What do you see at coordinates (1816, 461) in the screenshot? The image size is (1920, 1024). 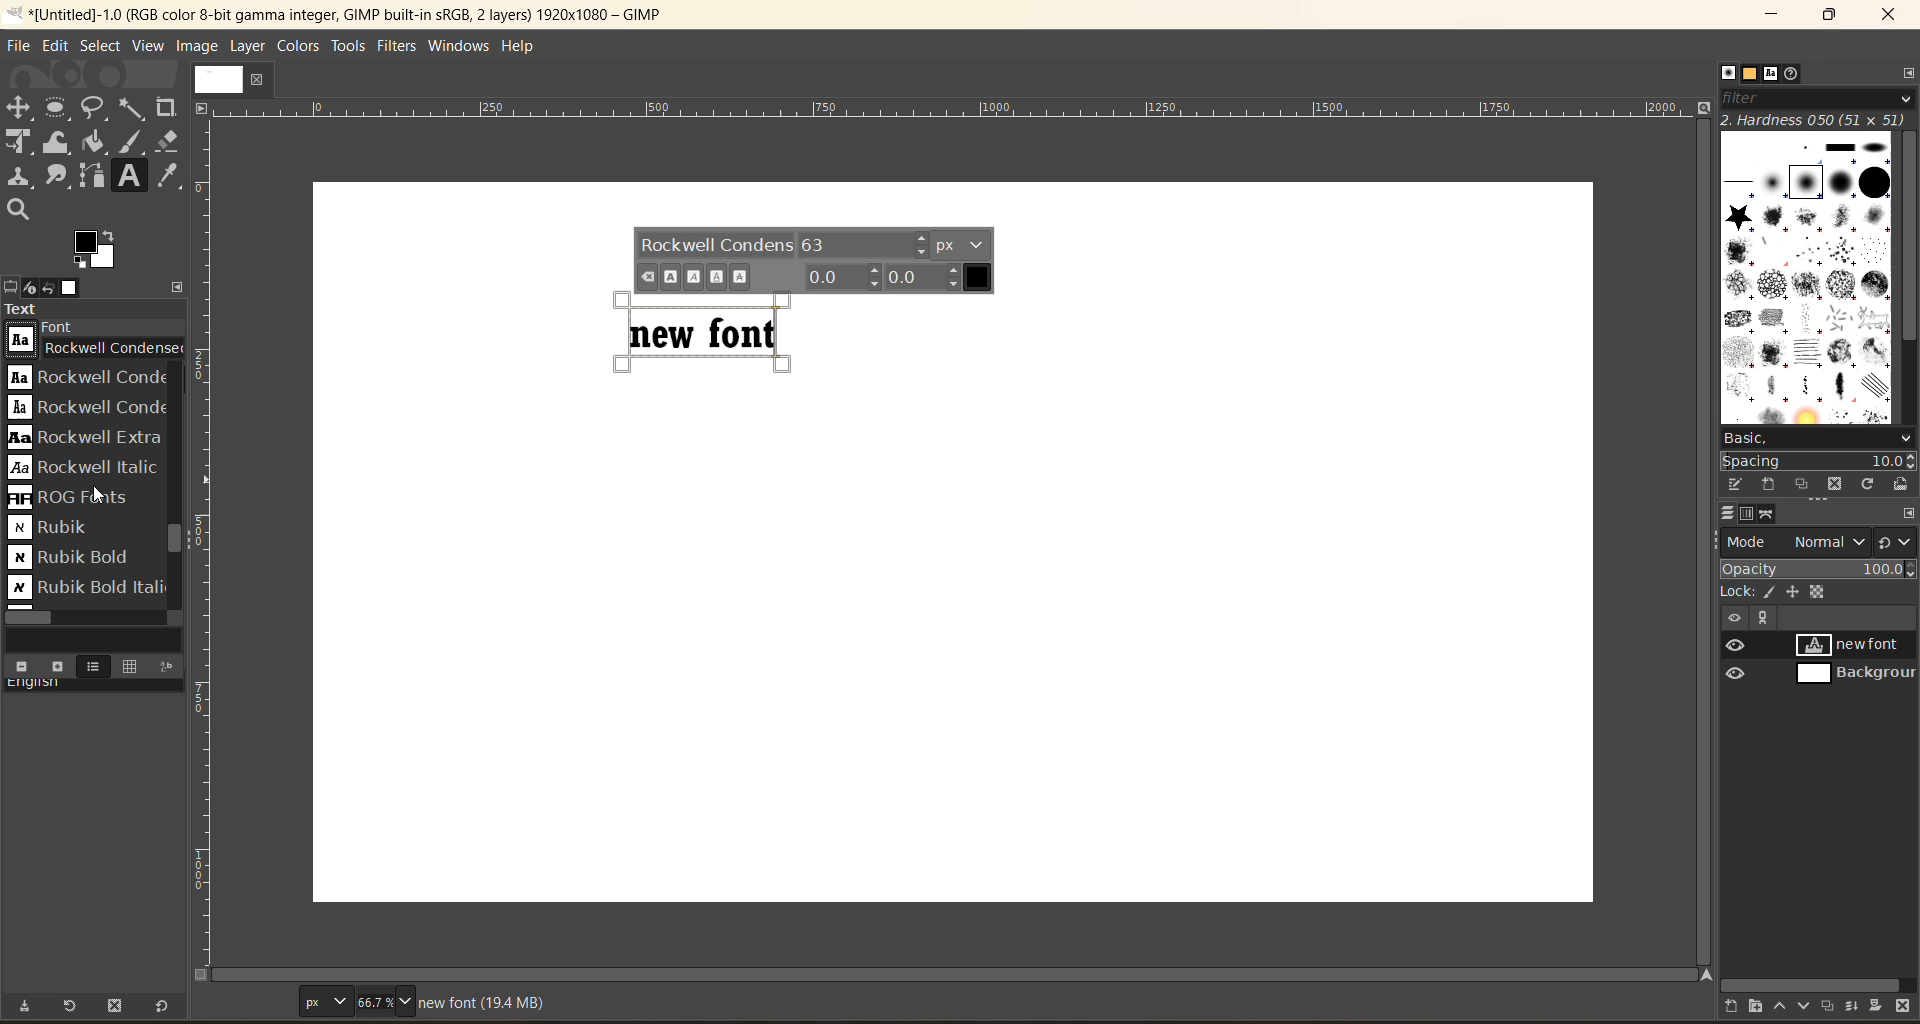 I see `spacing` at bounding box center [1816, 461].